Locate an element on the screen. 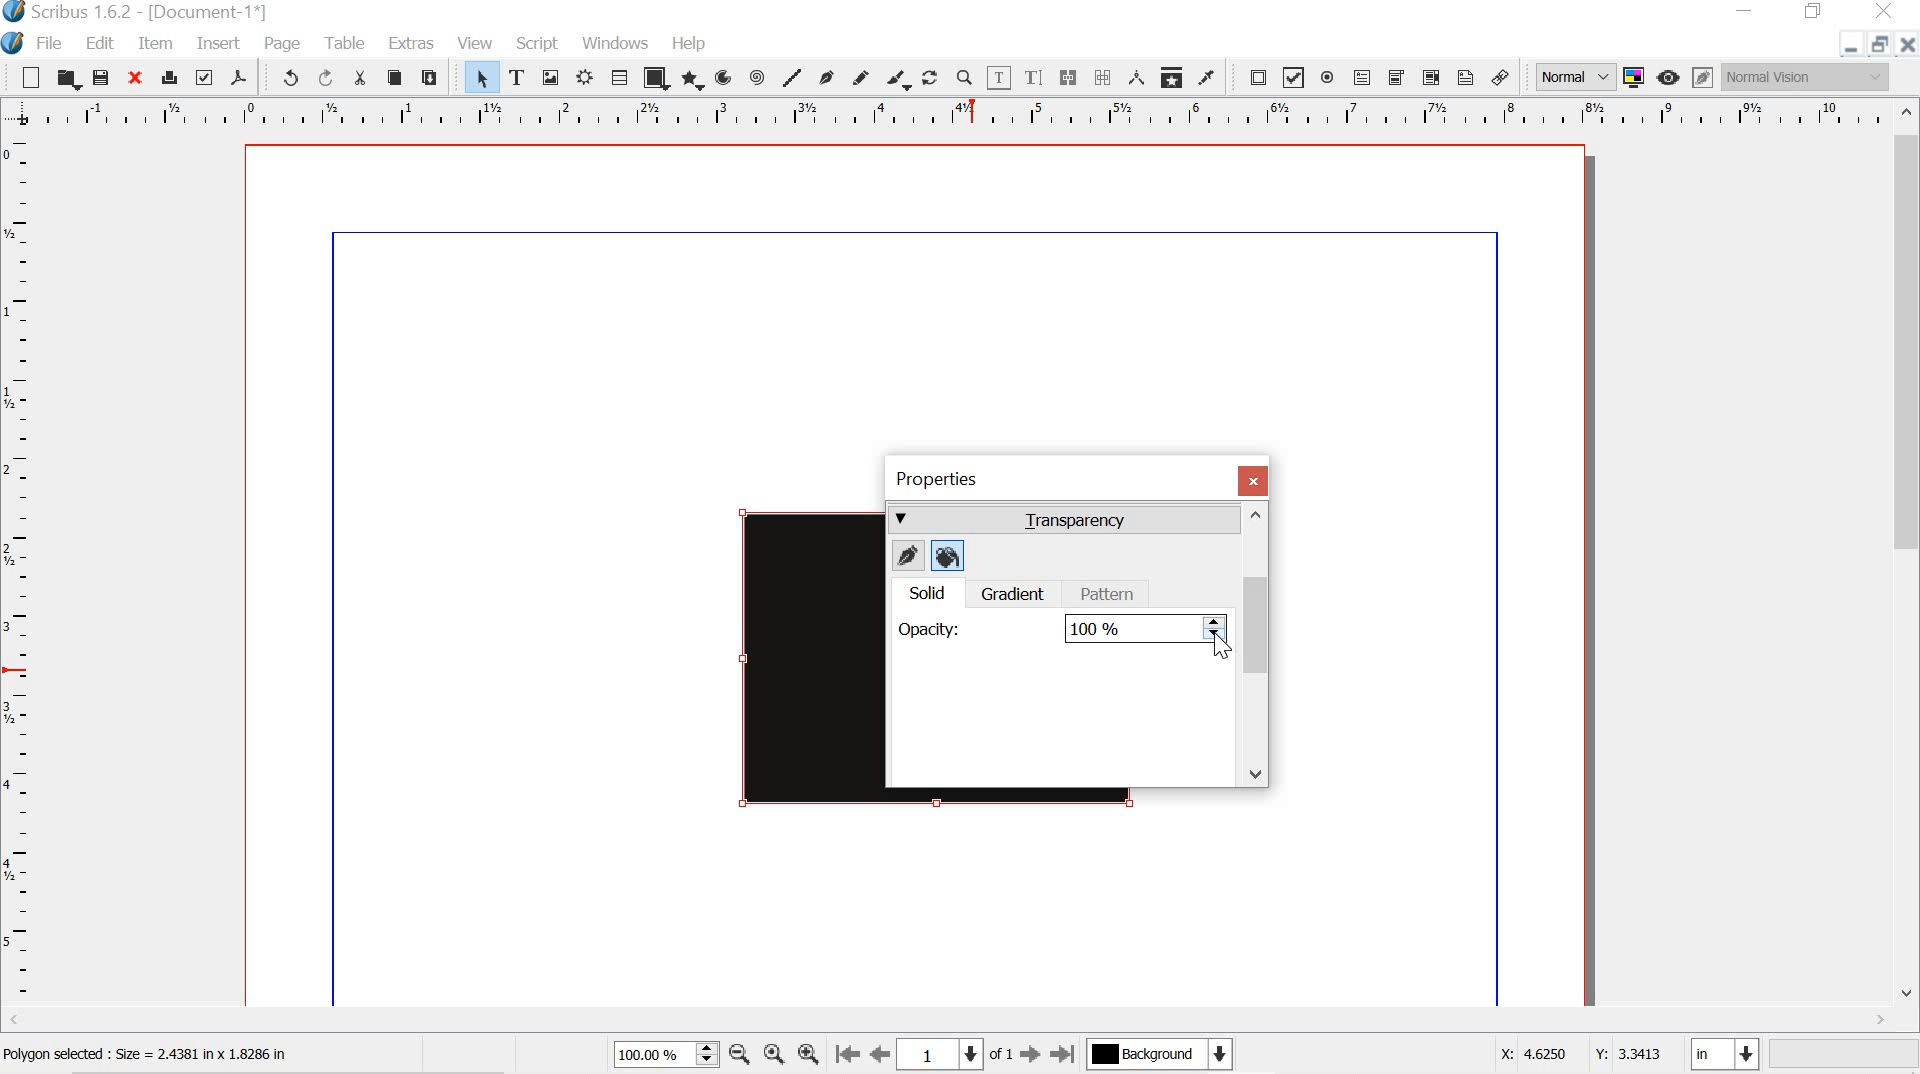 This screenshot has height=1074, width=1920. of 1 is located at coordinates (1001, 1054).